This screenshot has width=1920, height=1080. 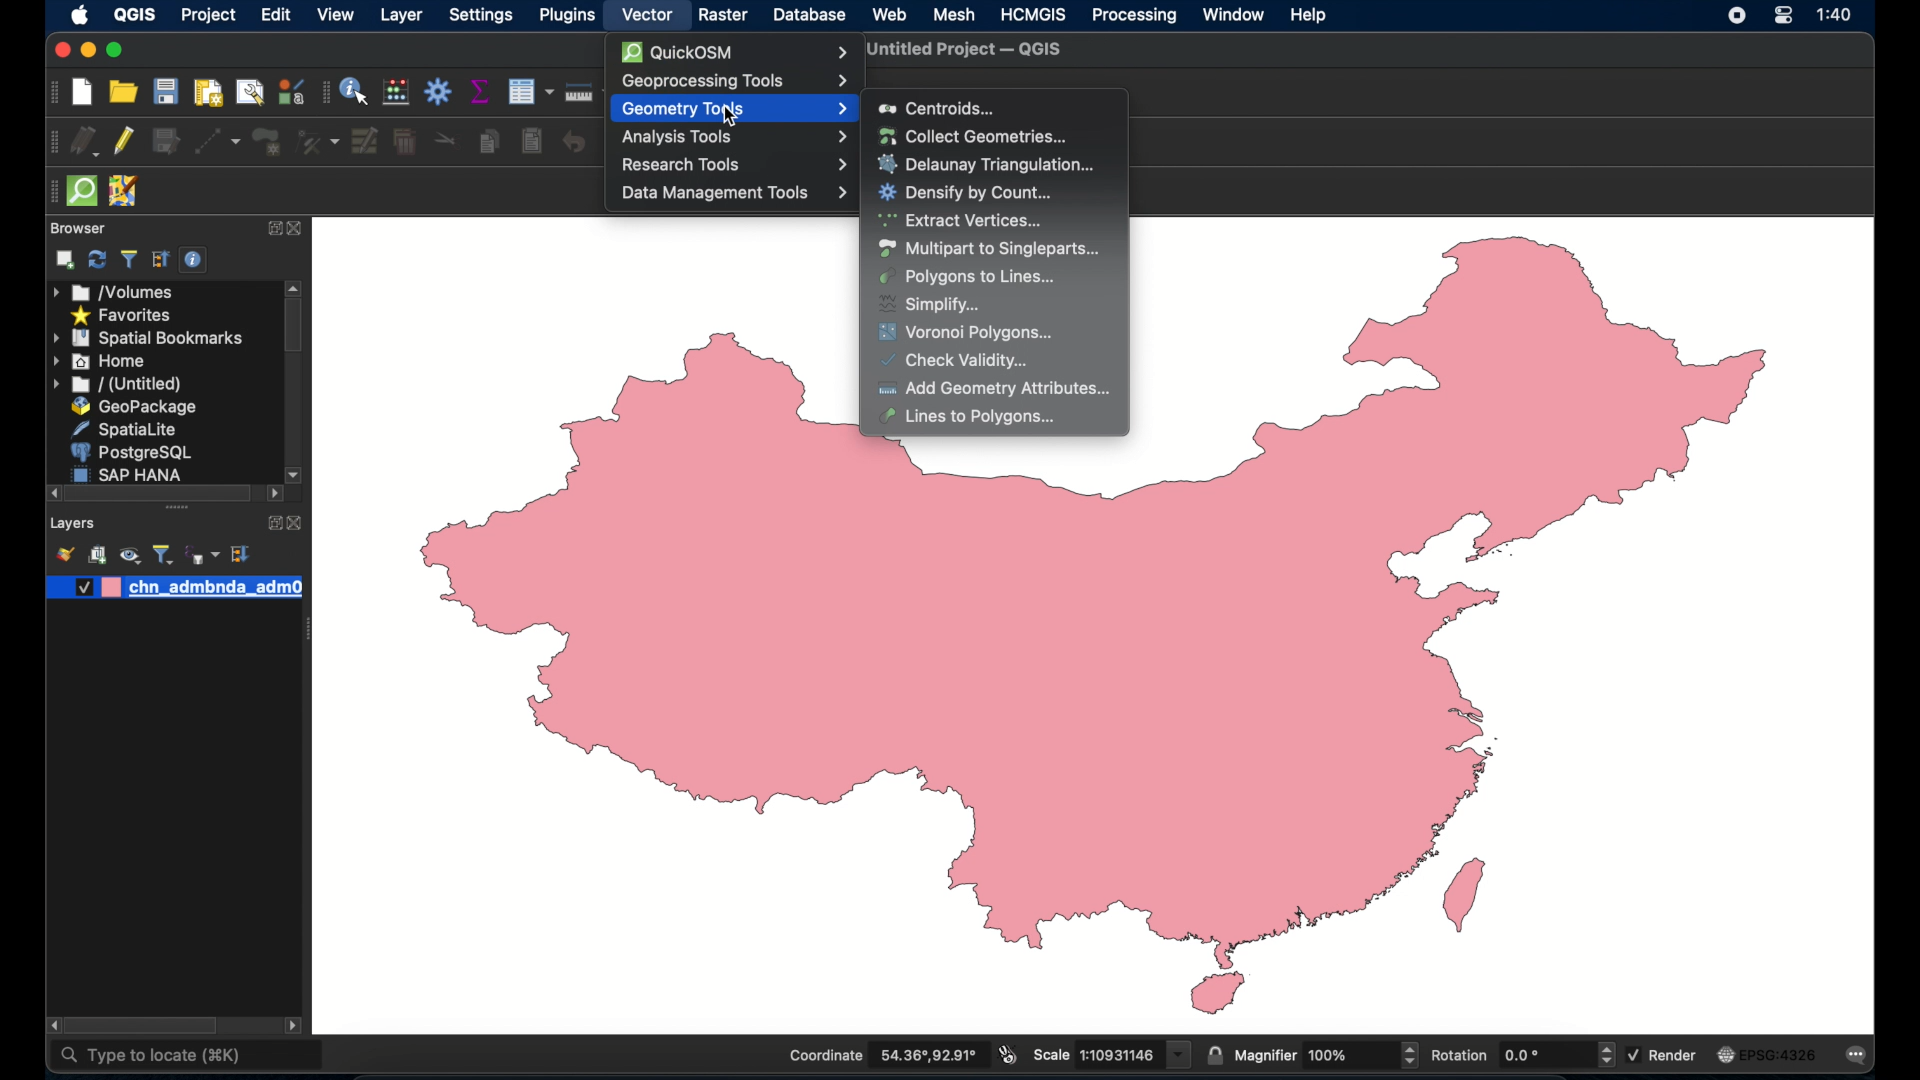 What do you see at coordinates (165, 142) in the screenshot?
I see `save edits` at bounding box center [165, 142].